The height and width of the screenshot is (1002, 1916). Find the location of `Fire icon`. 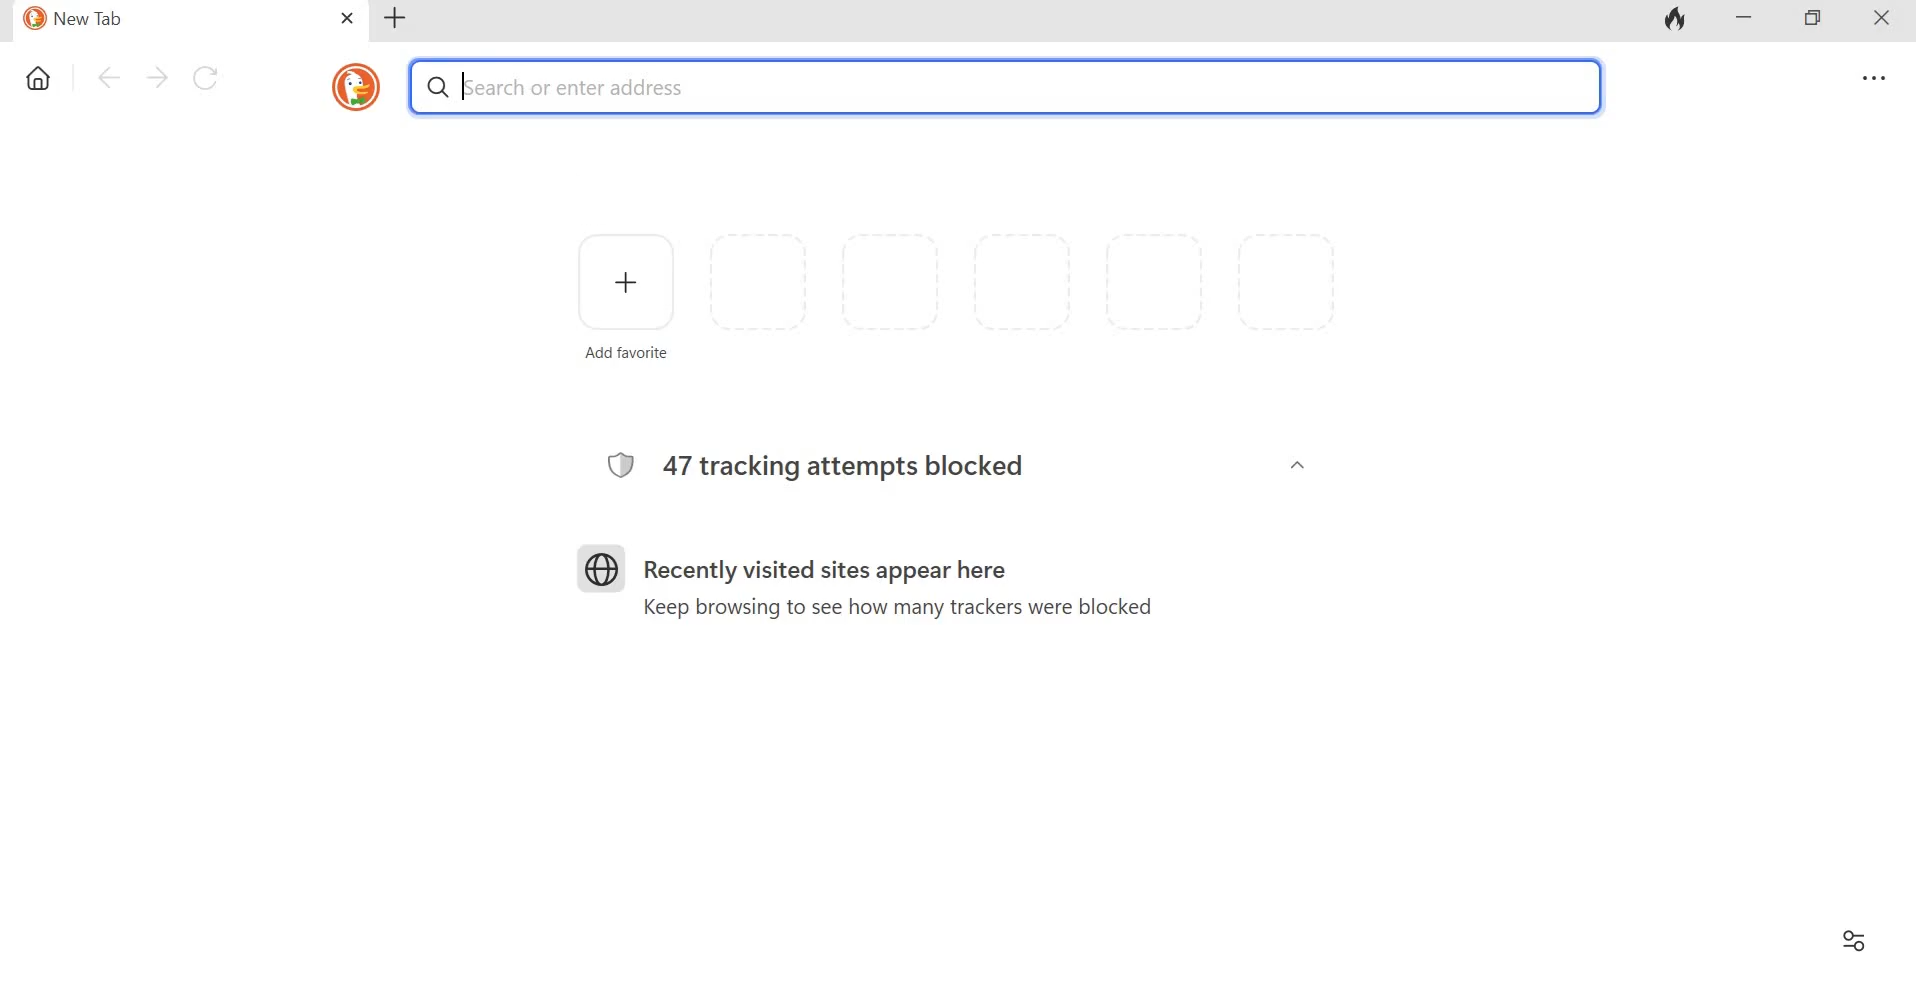

Fire icon is located at coordinates (1672, 18).